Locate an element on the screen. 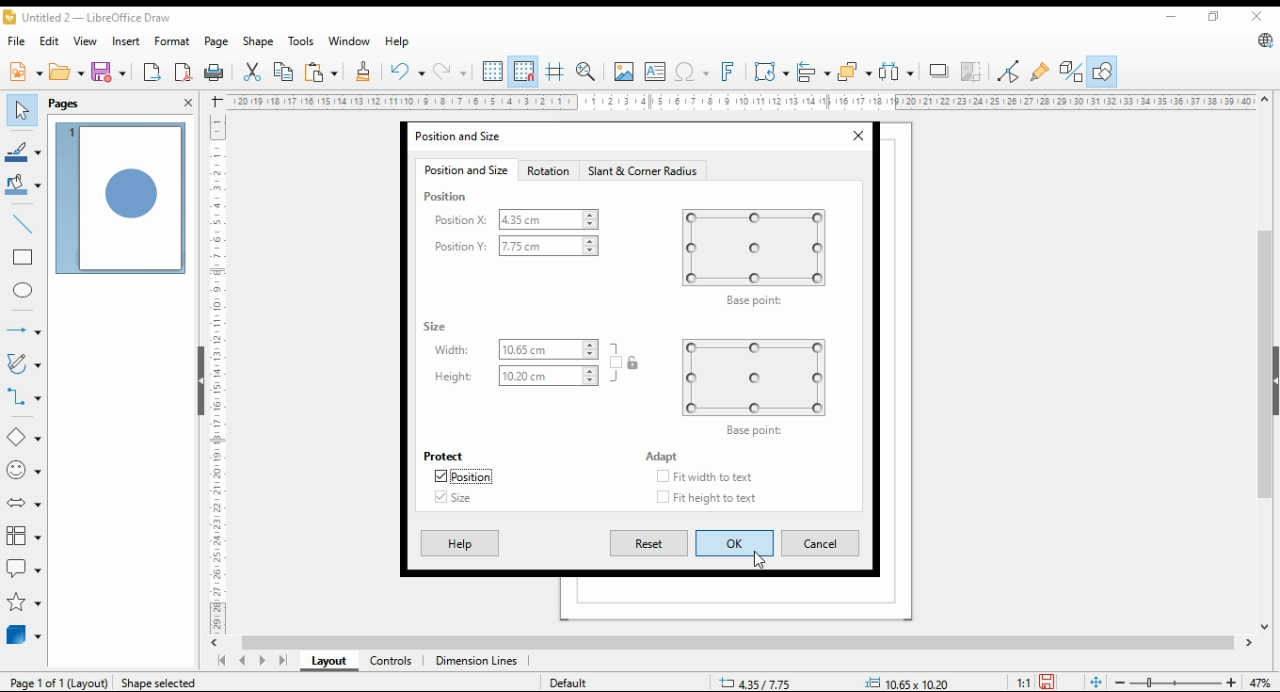 This screenshot has height=692, width=1280. crop is located at coordinates (972, 72).